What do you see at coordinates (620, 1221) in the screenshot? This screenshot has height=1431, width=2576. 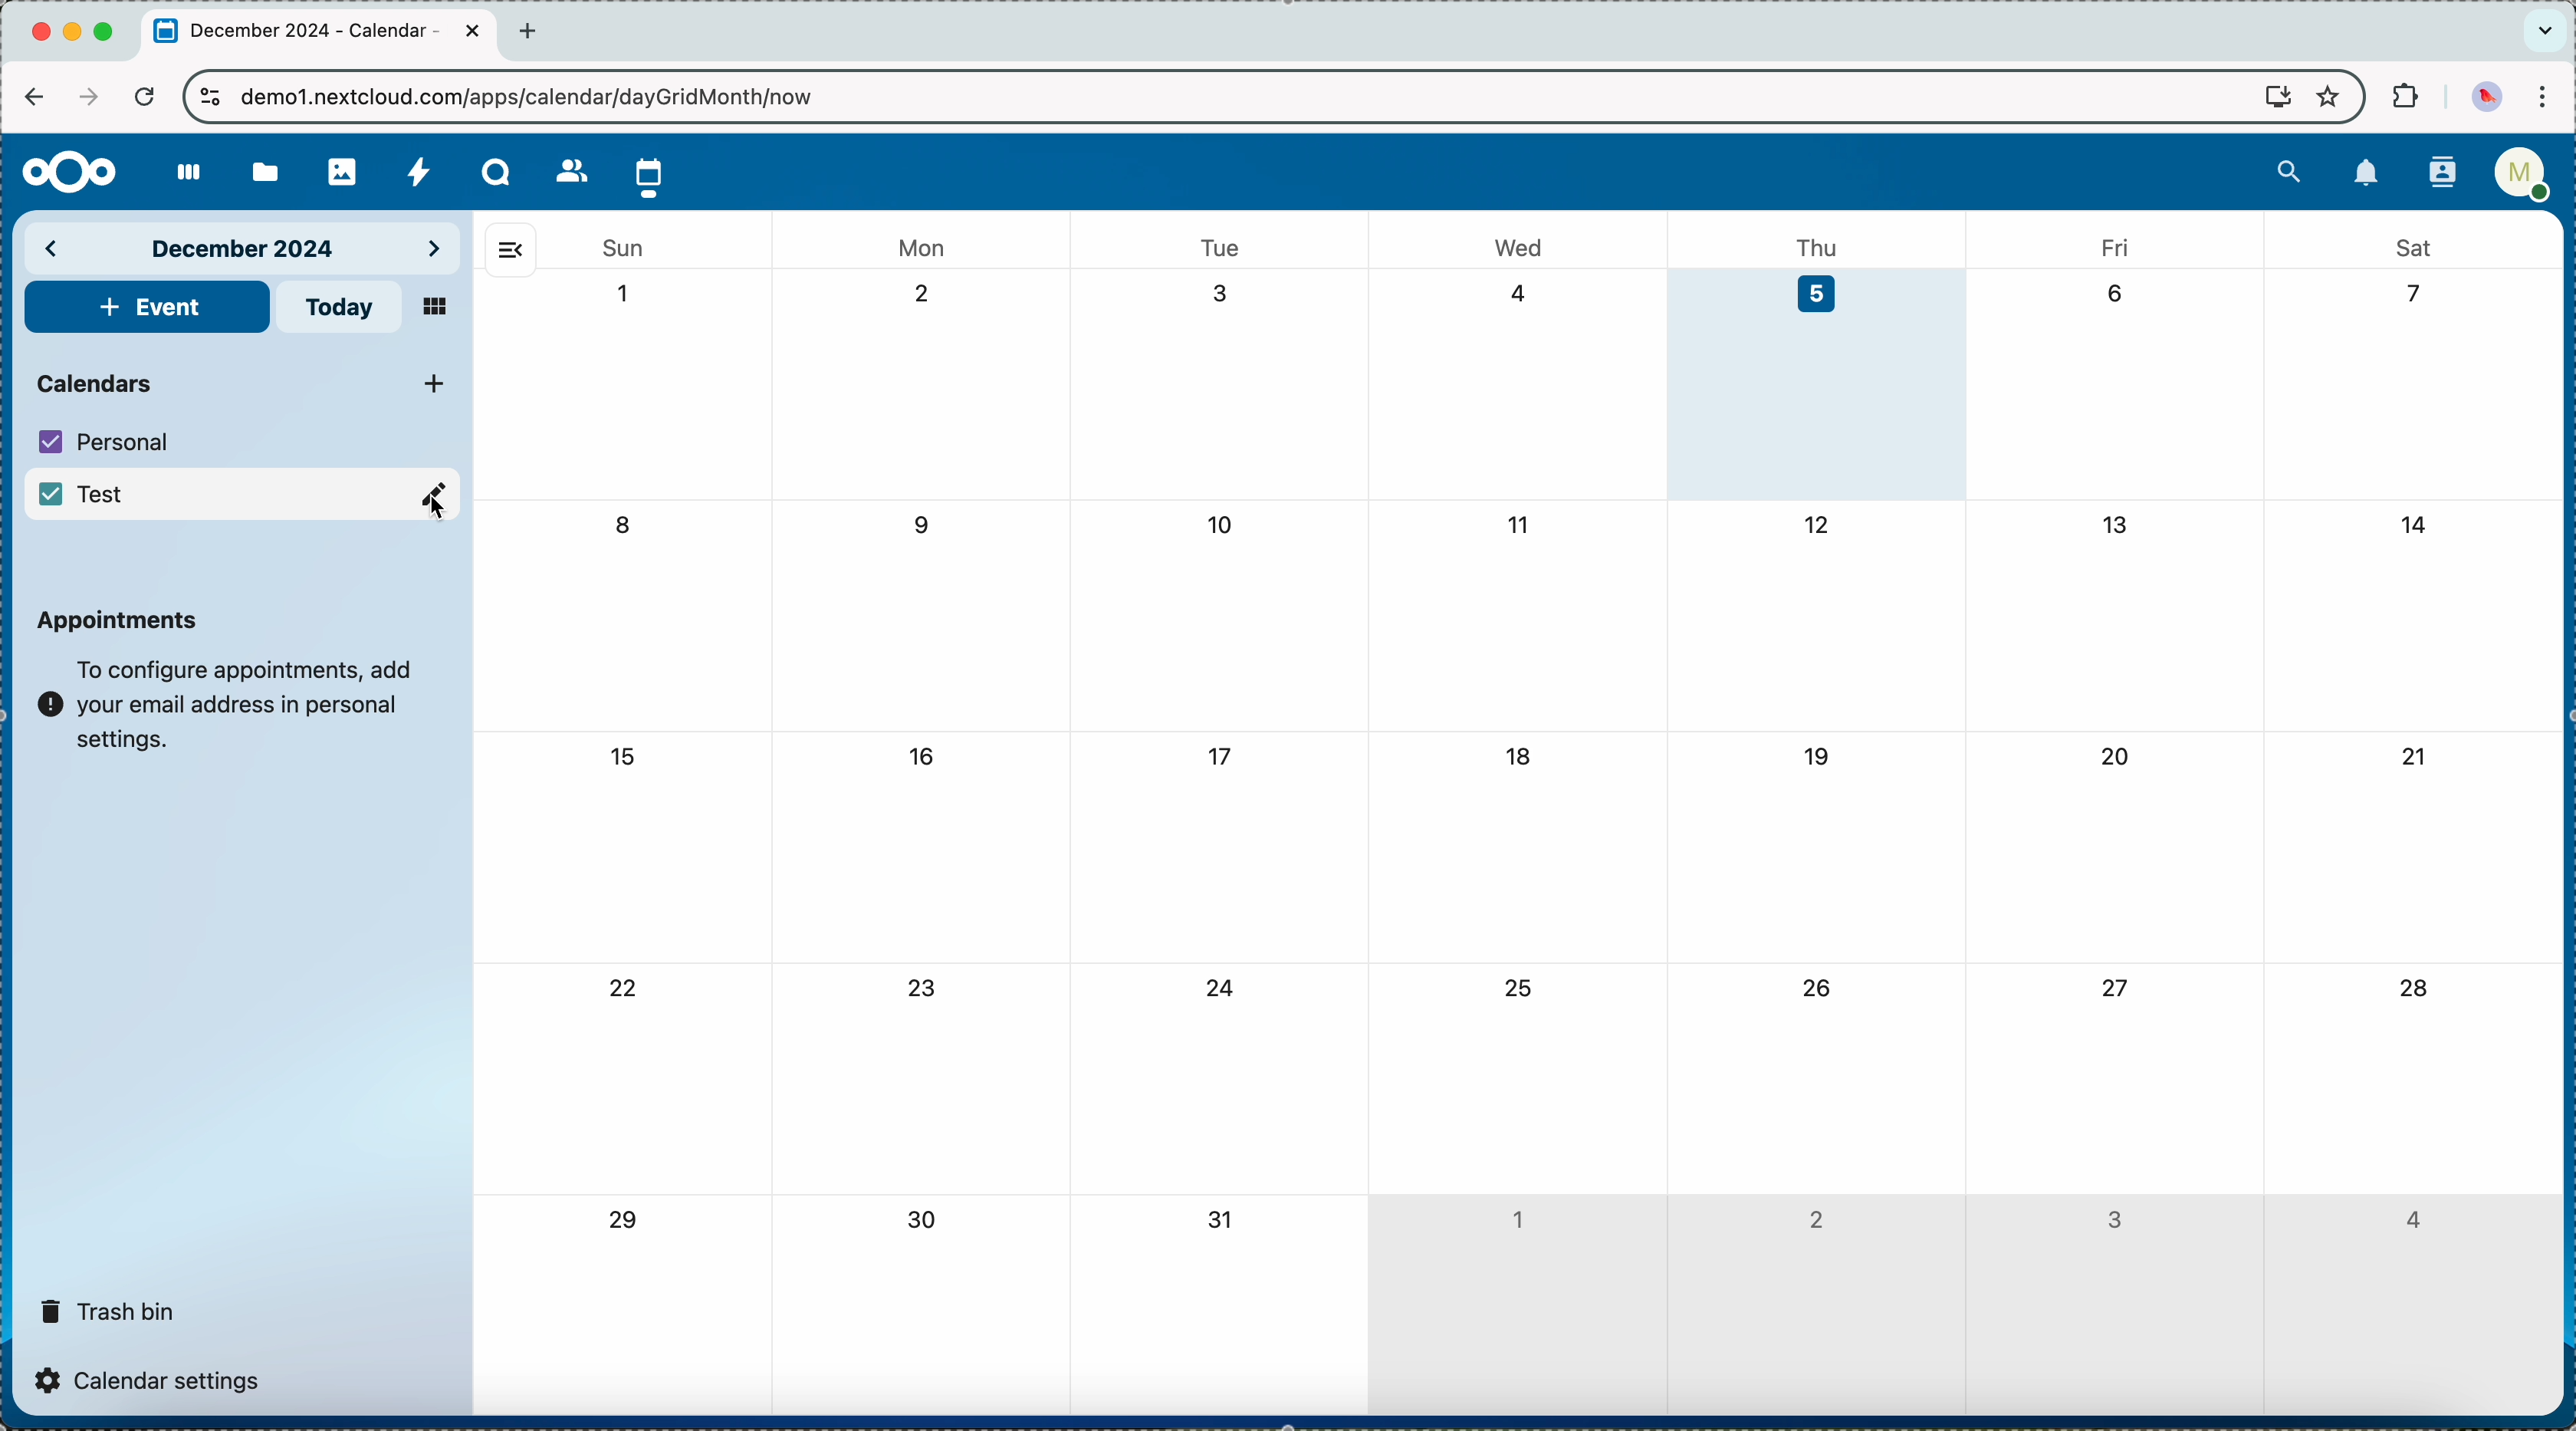 I see `29` at bounding box center [620, 1221].